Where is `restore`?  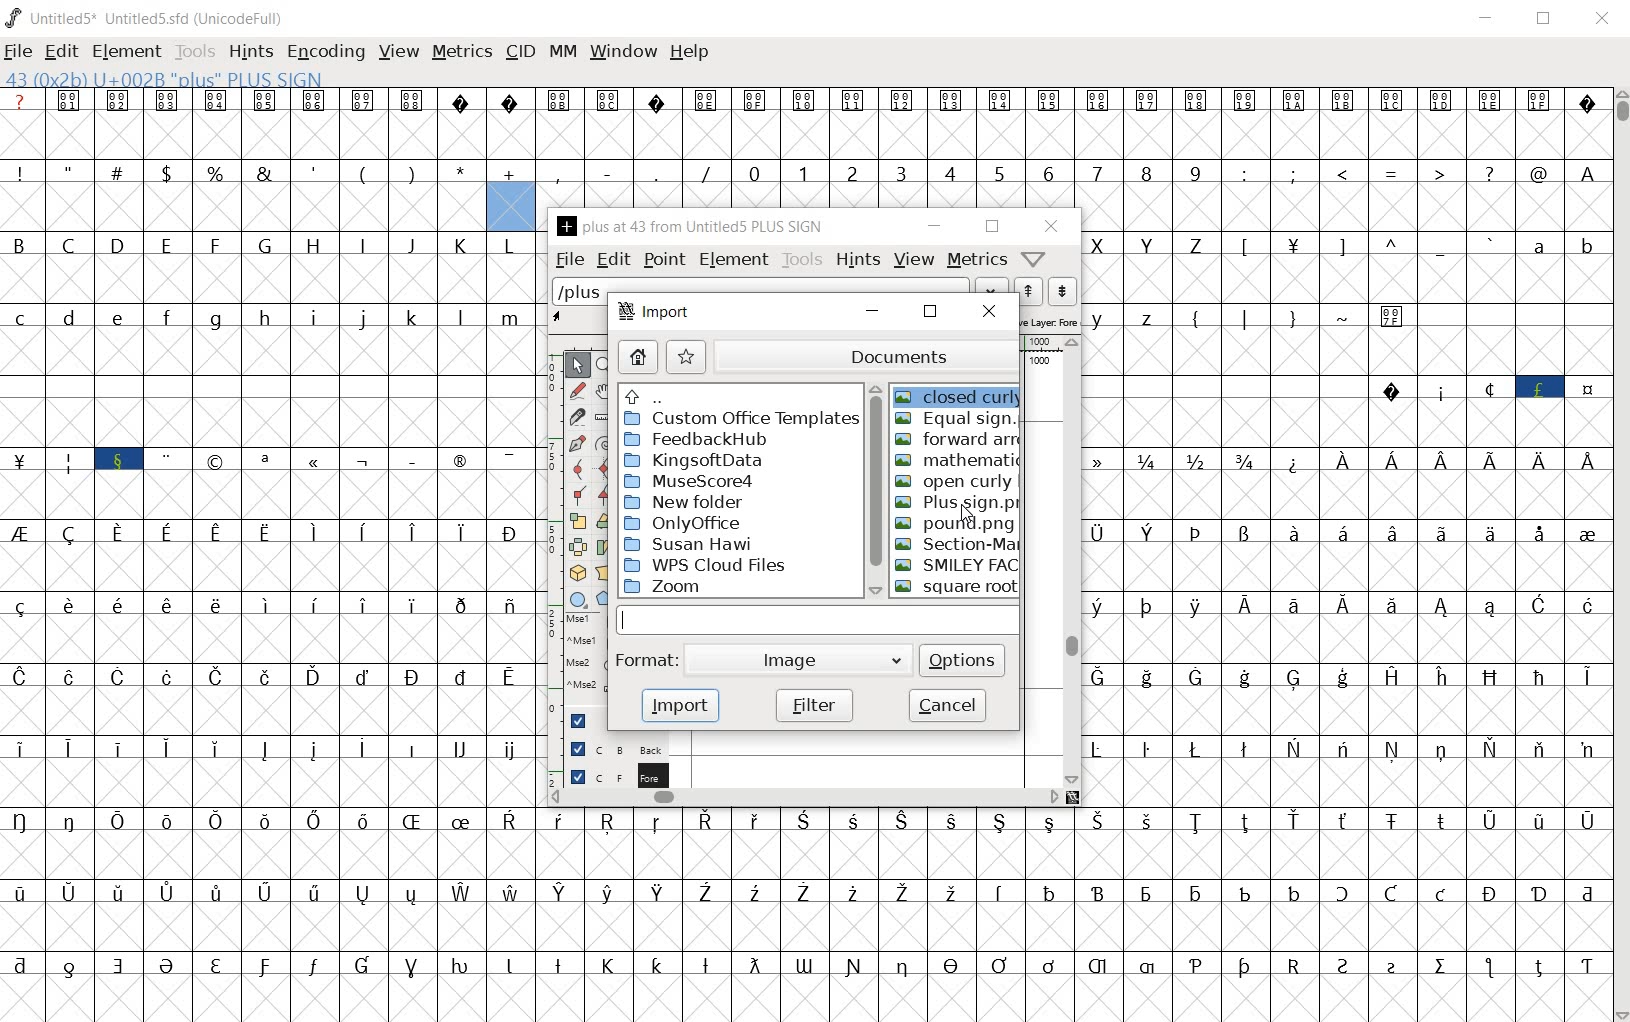 restore is located at coordinates (929, 316).